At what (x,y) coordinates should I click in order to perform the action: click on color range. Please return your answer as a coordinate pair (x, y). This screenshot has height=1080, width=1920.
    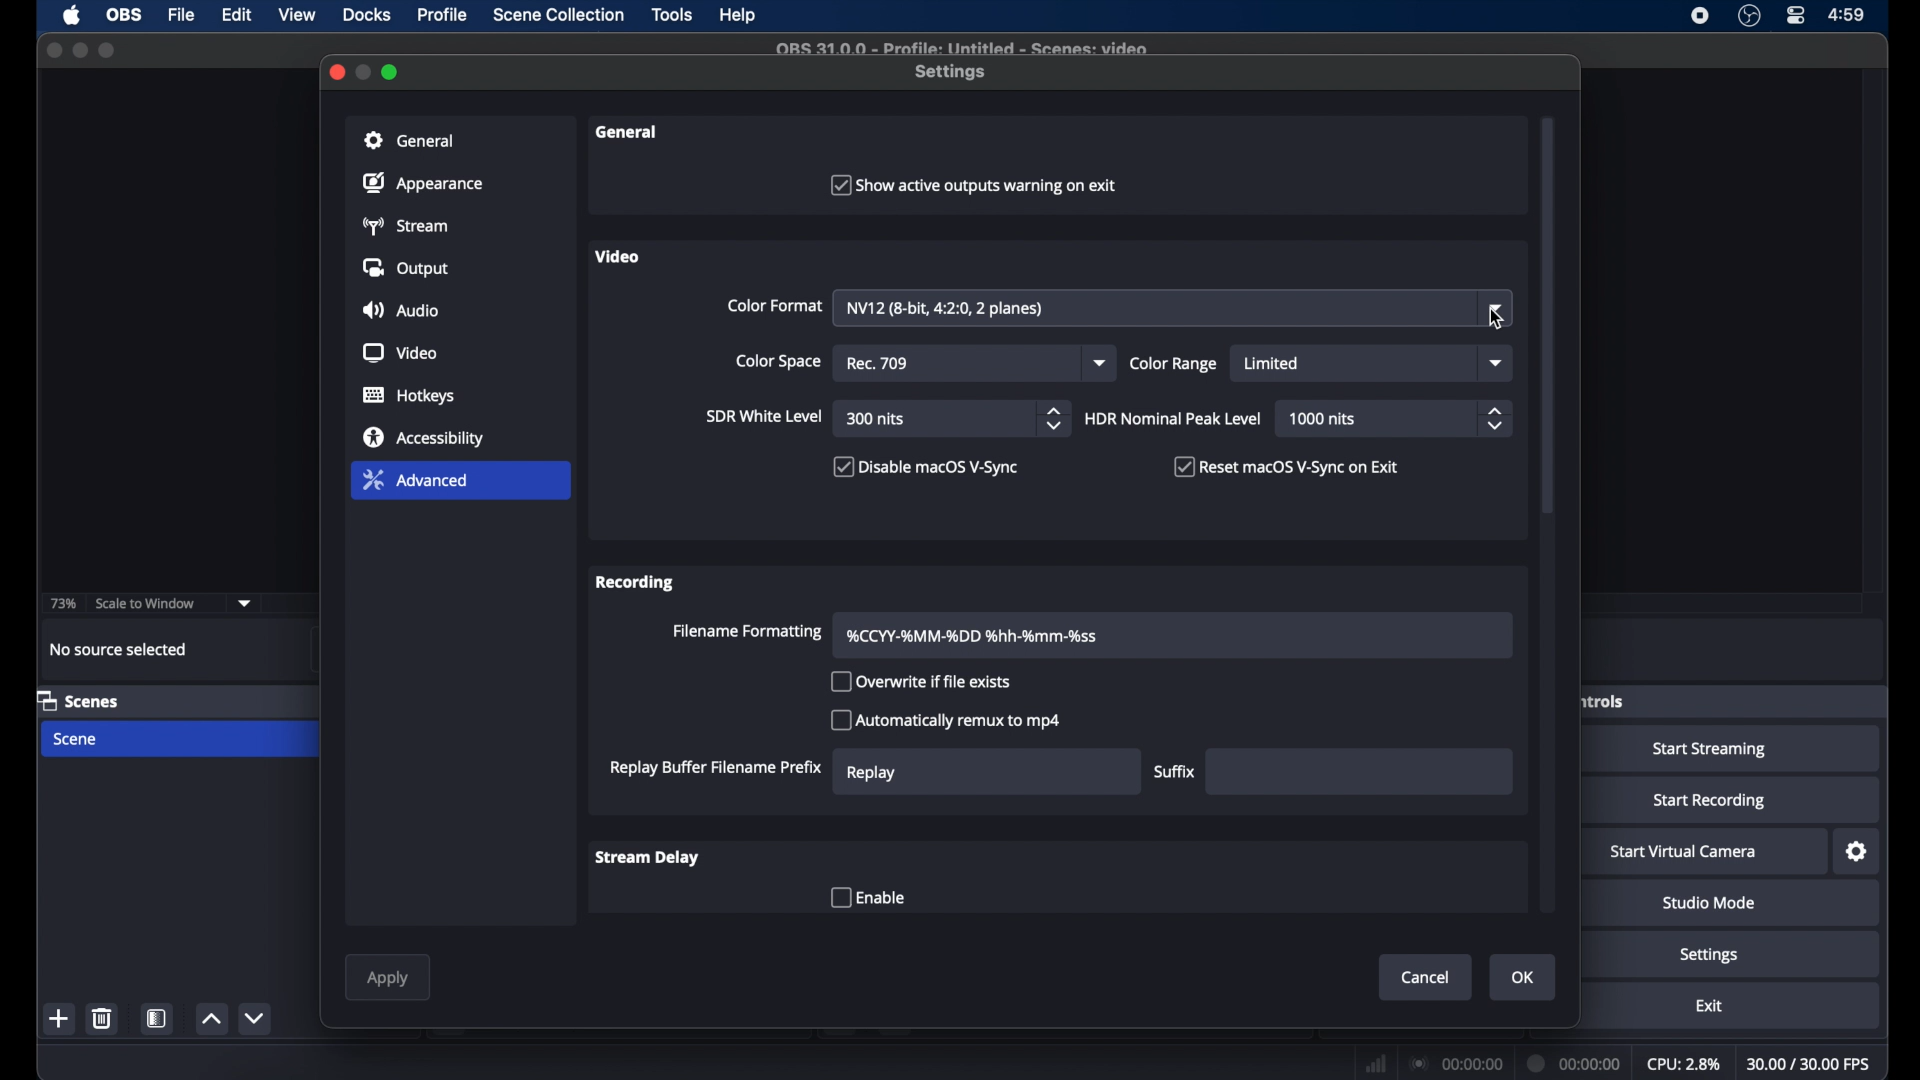
    Looking at the image, I should click on (1174, 364).